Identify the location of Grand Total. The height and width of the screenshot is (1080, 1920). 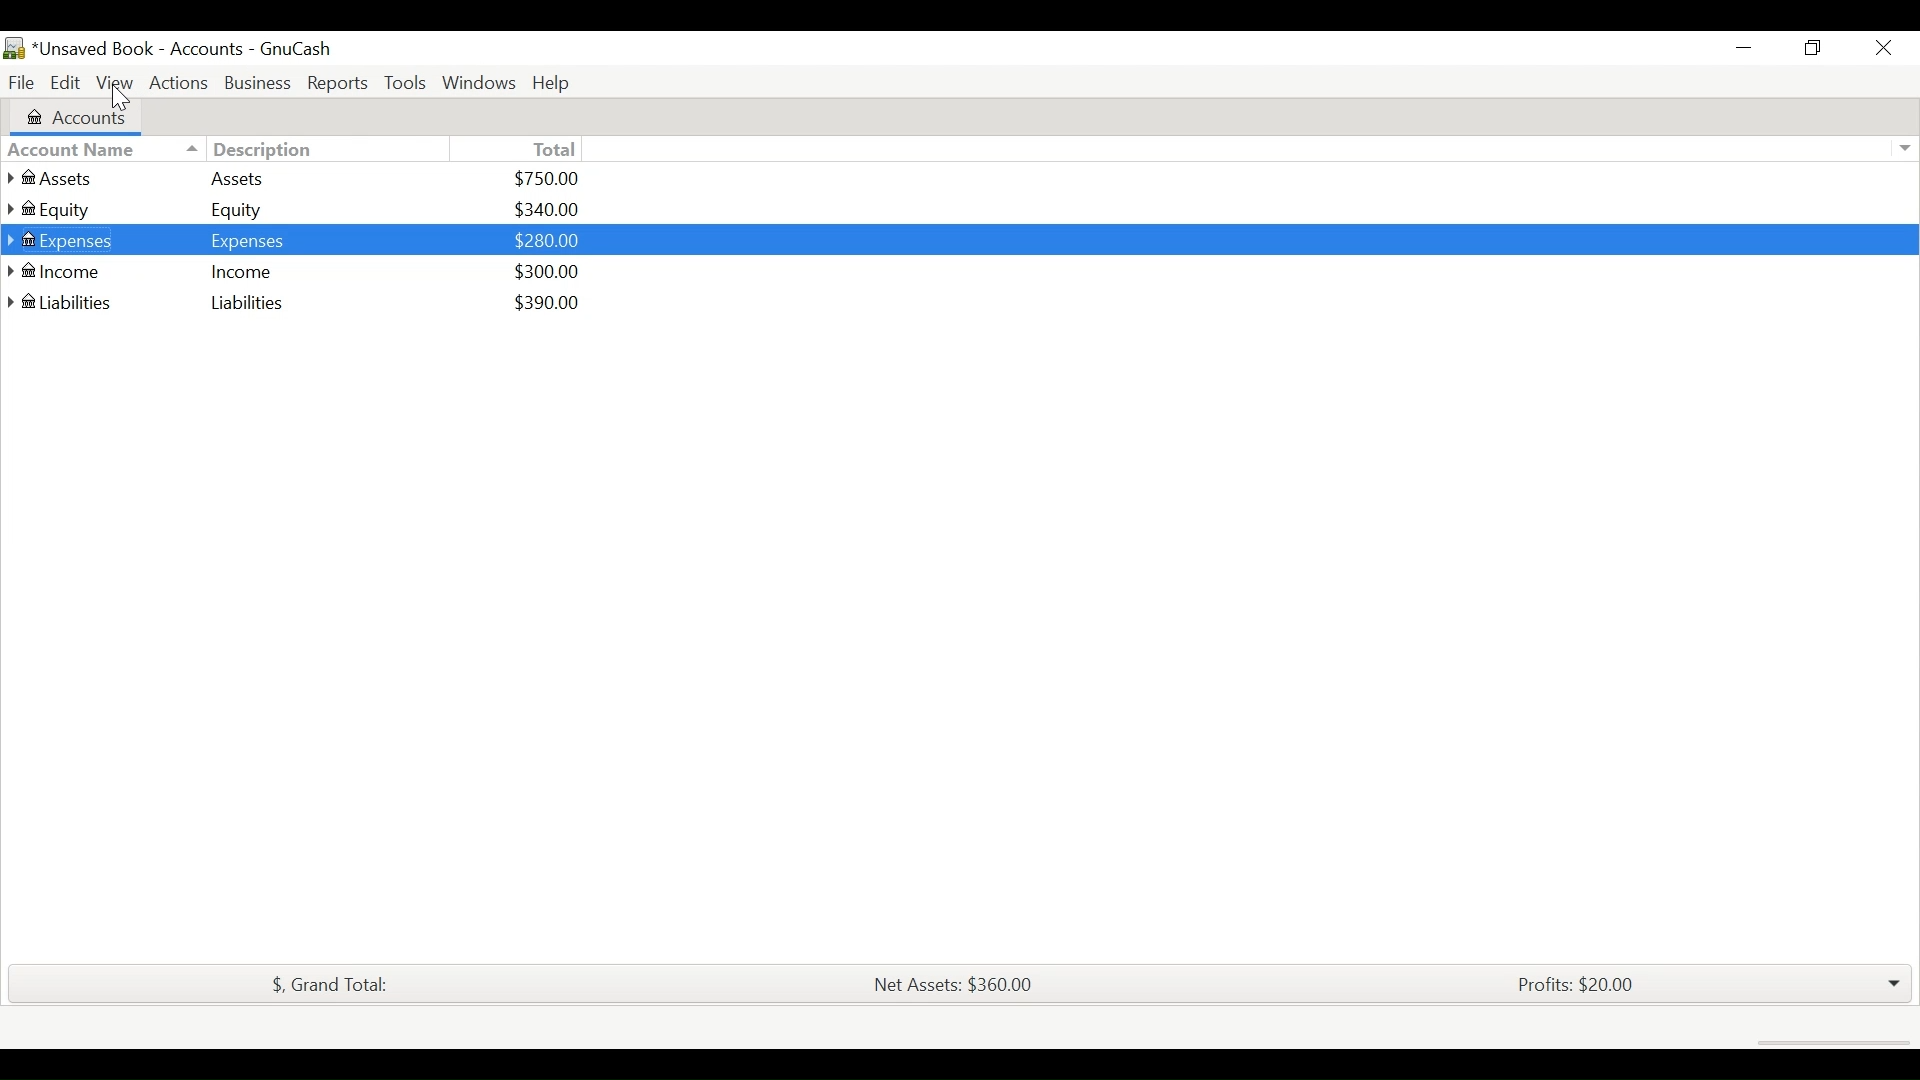
(324, 984).